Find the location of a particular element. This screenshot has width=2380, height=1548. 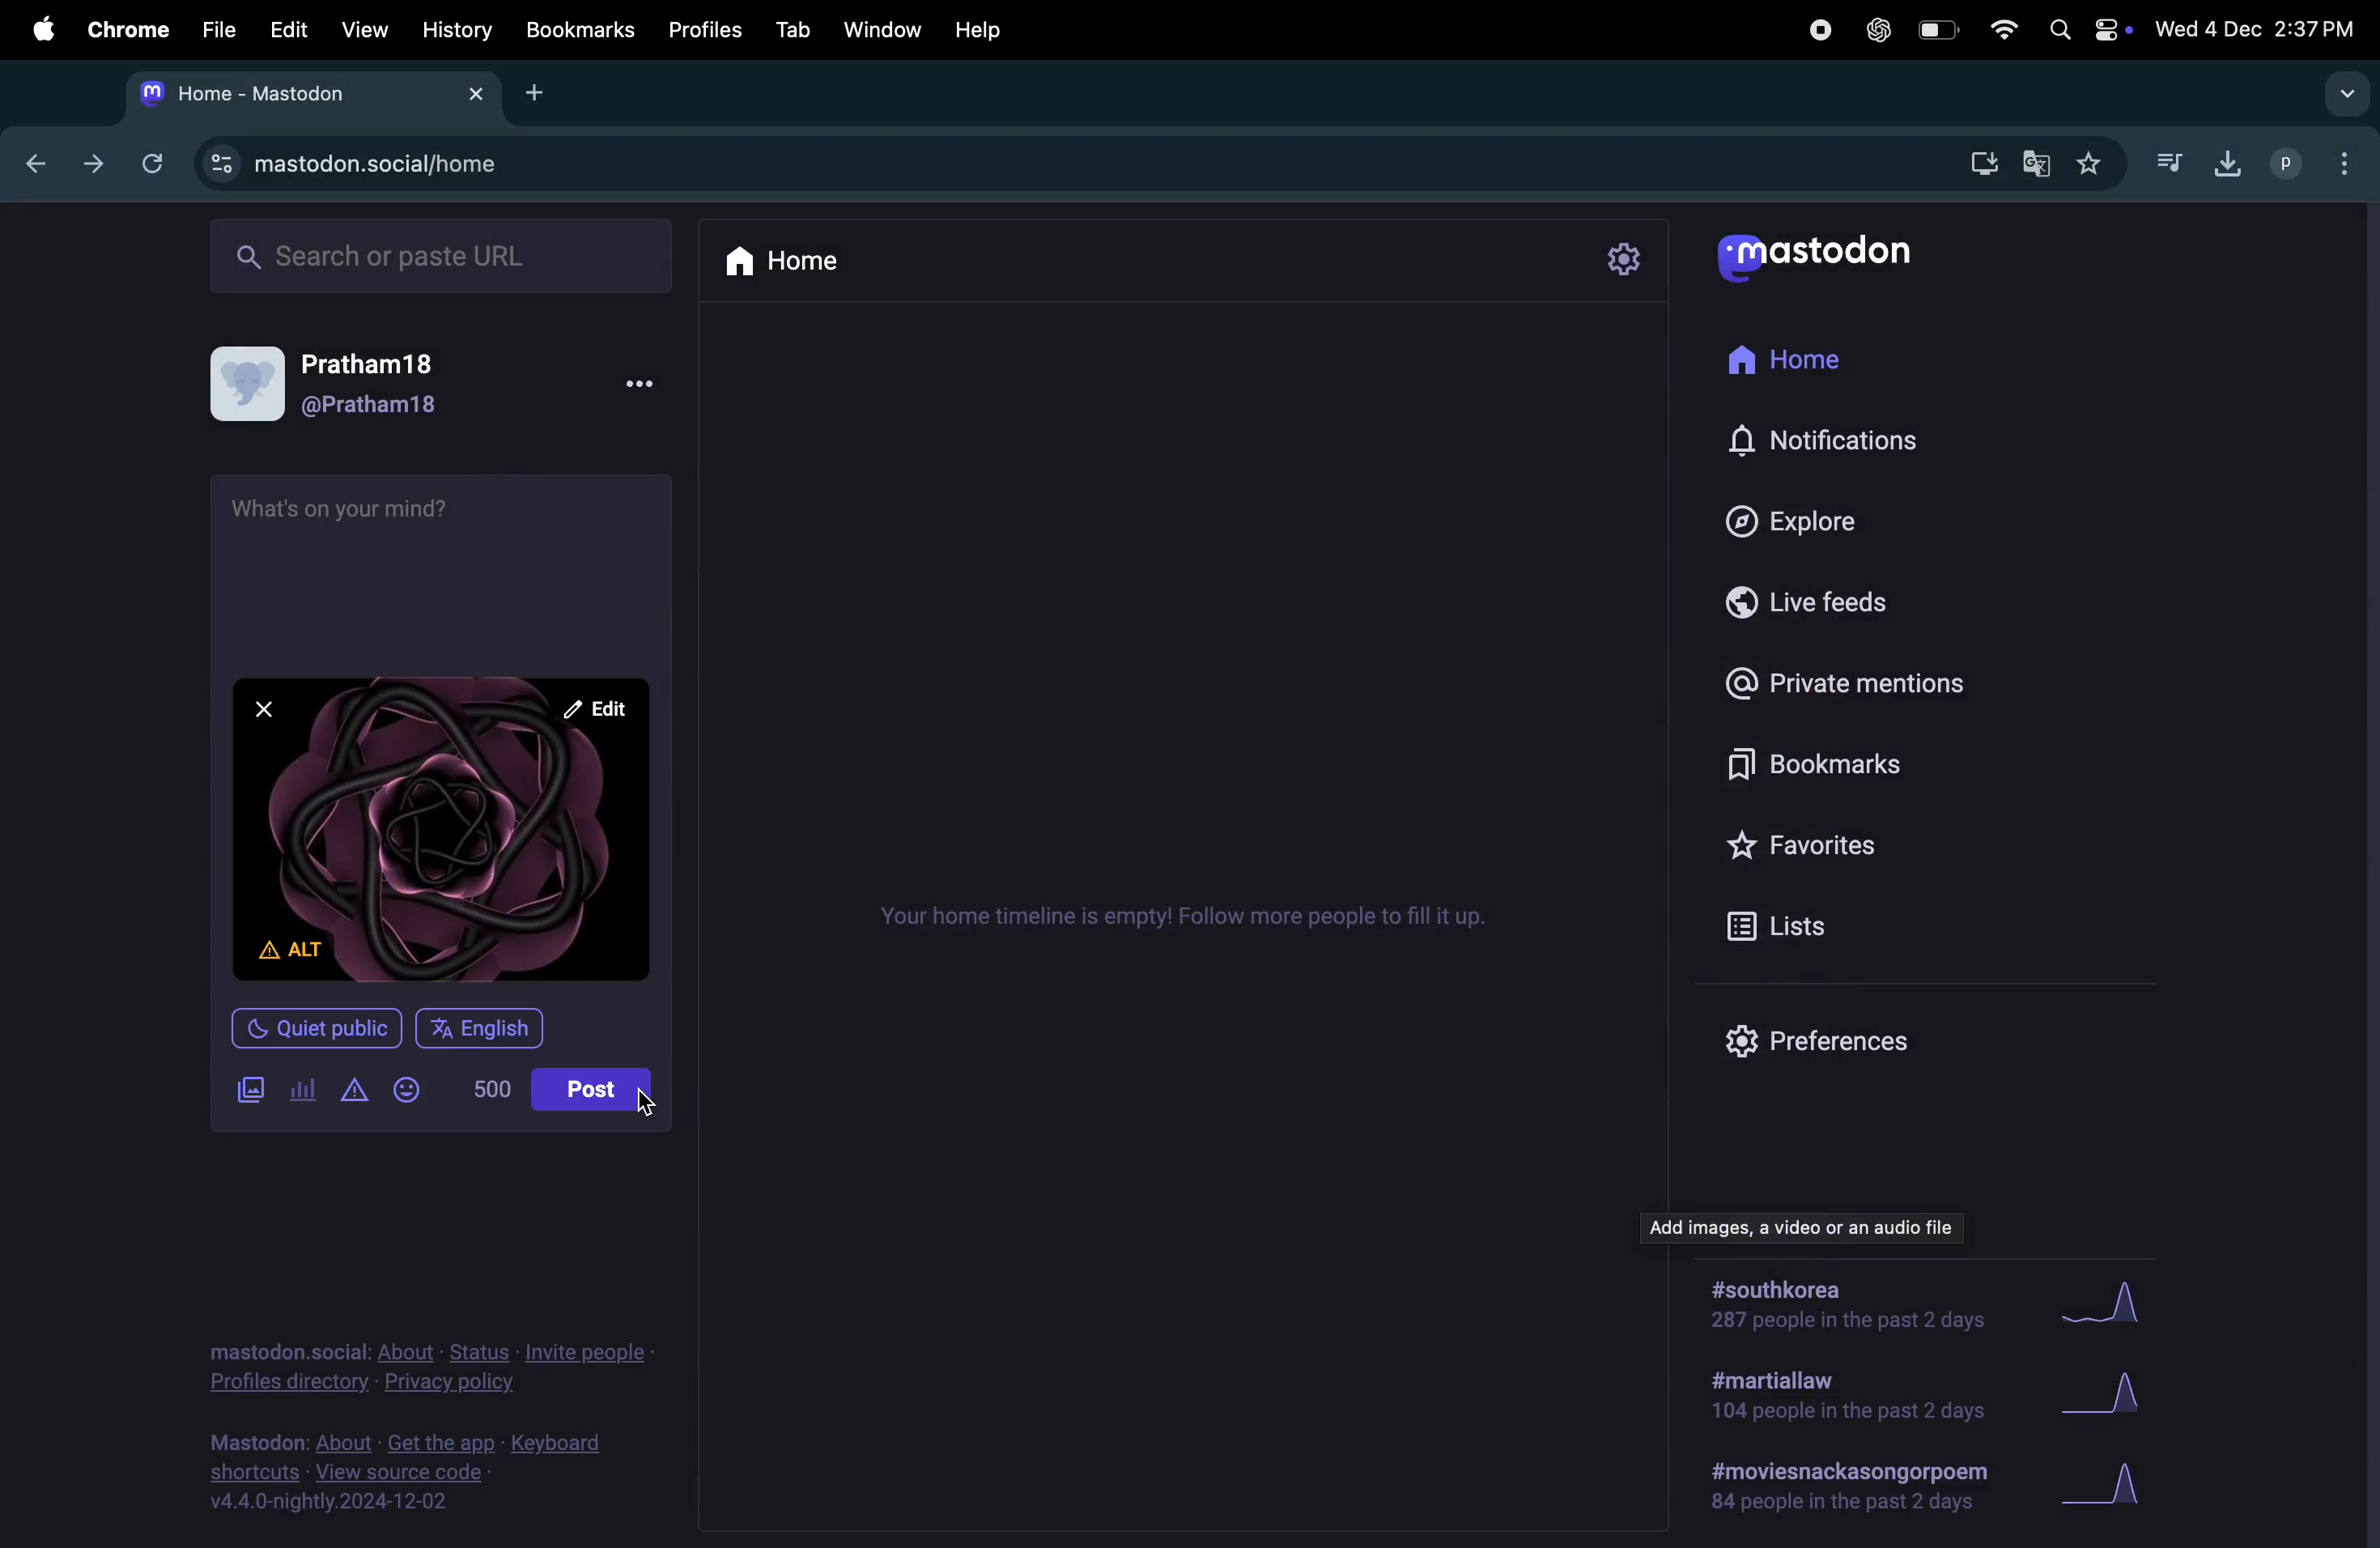

home is located at coordinates (1790, 362).